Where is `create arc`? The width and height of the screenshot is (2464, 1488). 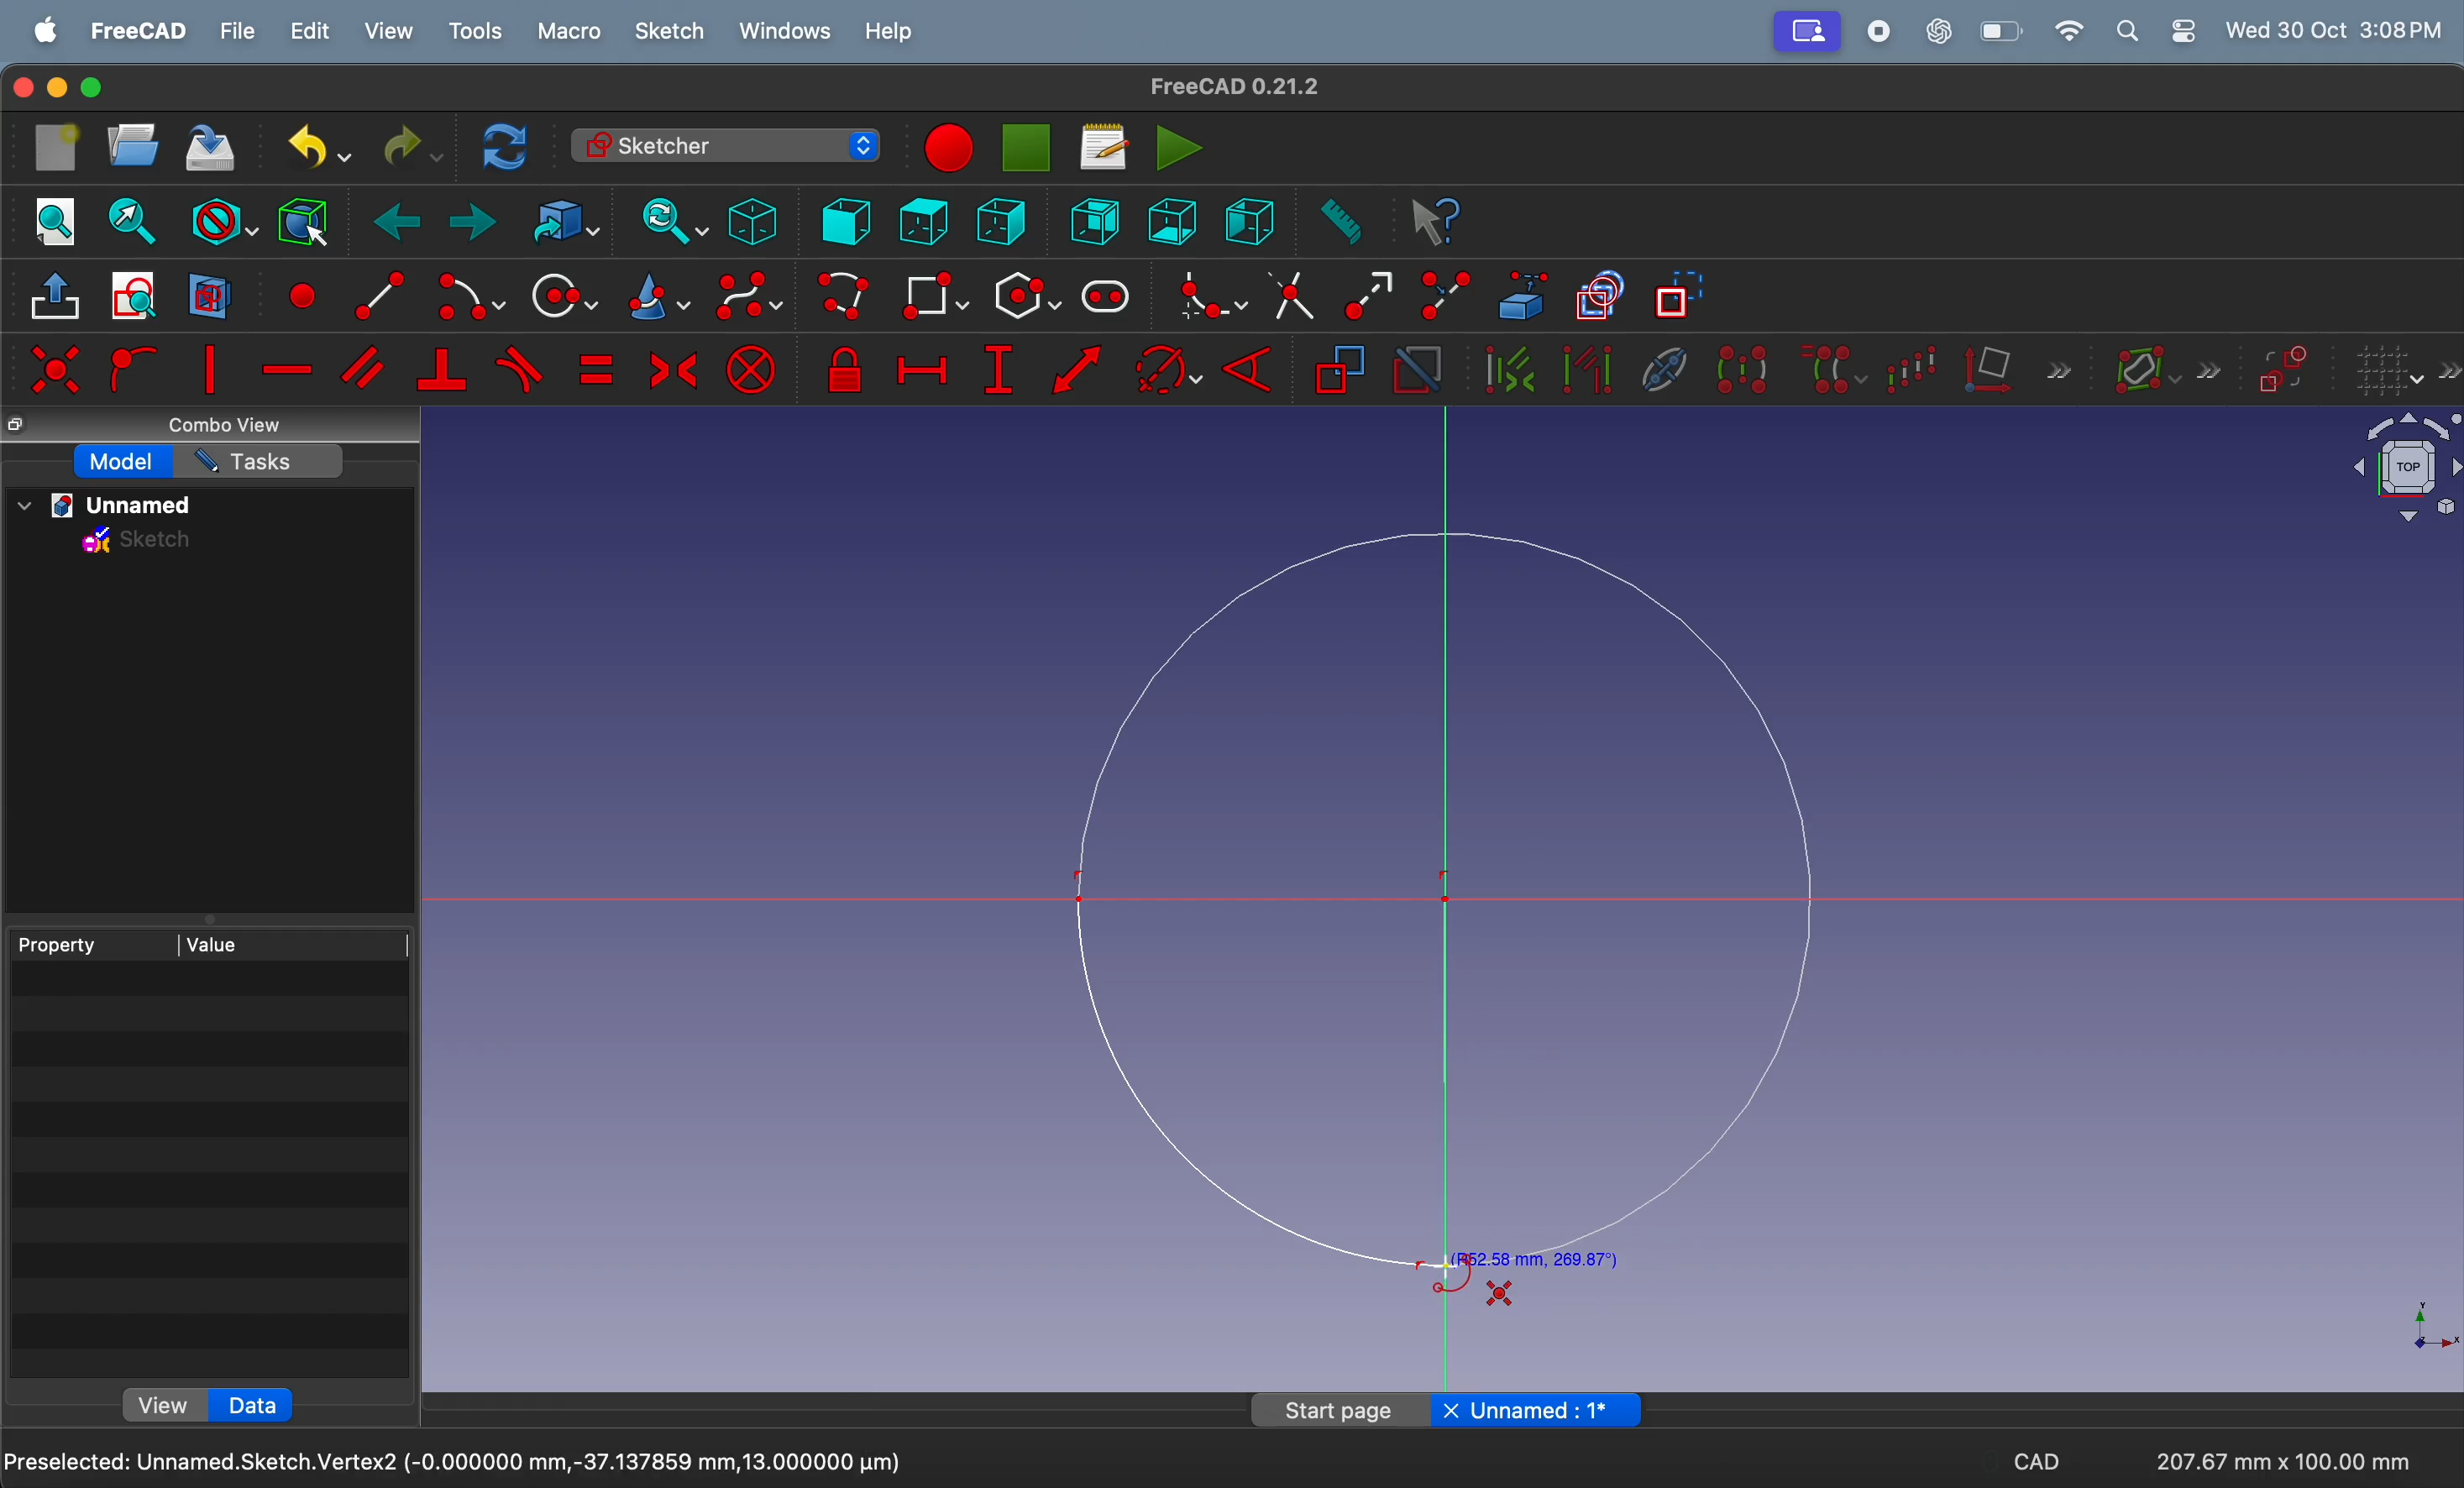 create arc is located at coordinates (372, 292).